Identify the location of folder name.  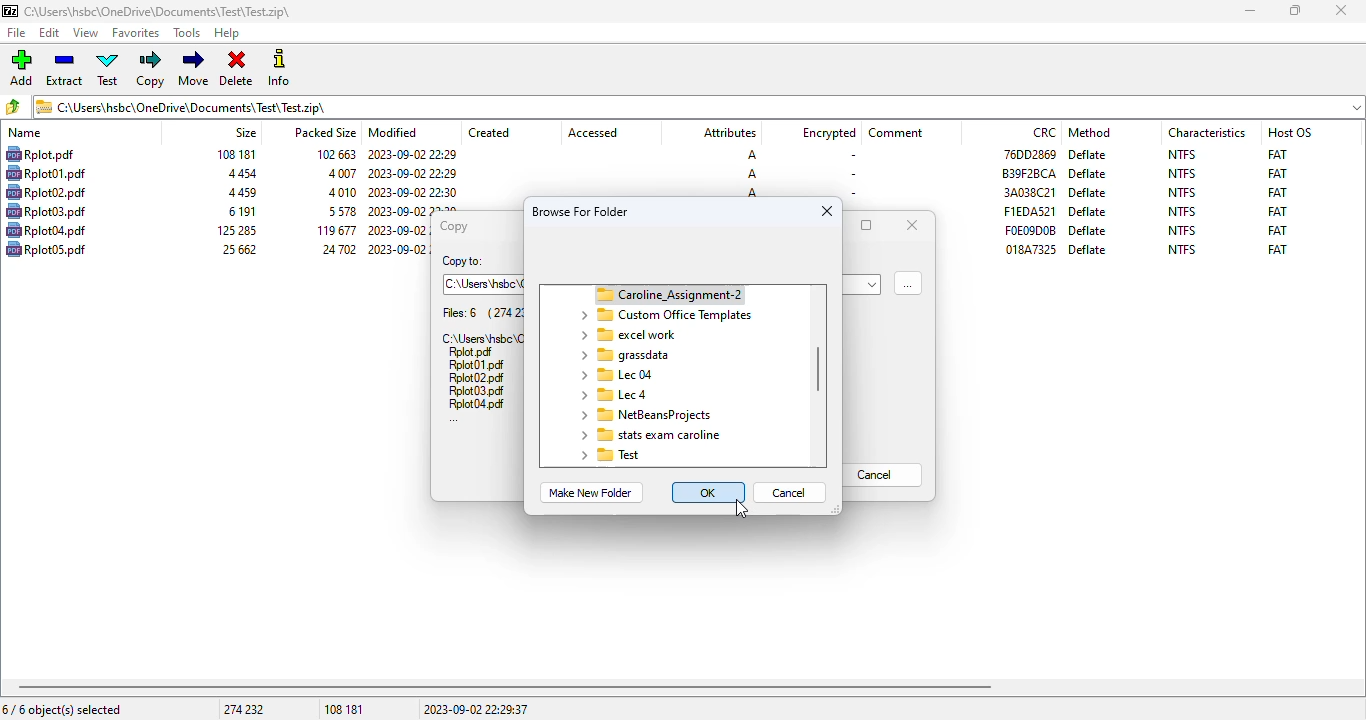
(647, 434).